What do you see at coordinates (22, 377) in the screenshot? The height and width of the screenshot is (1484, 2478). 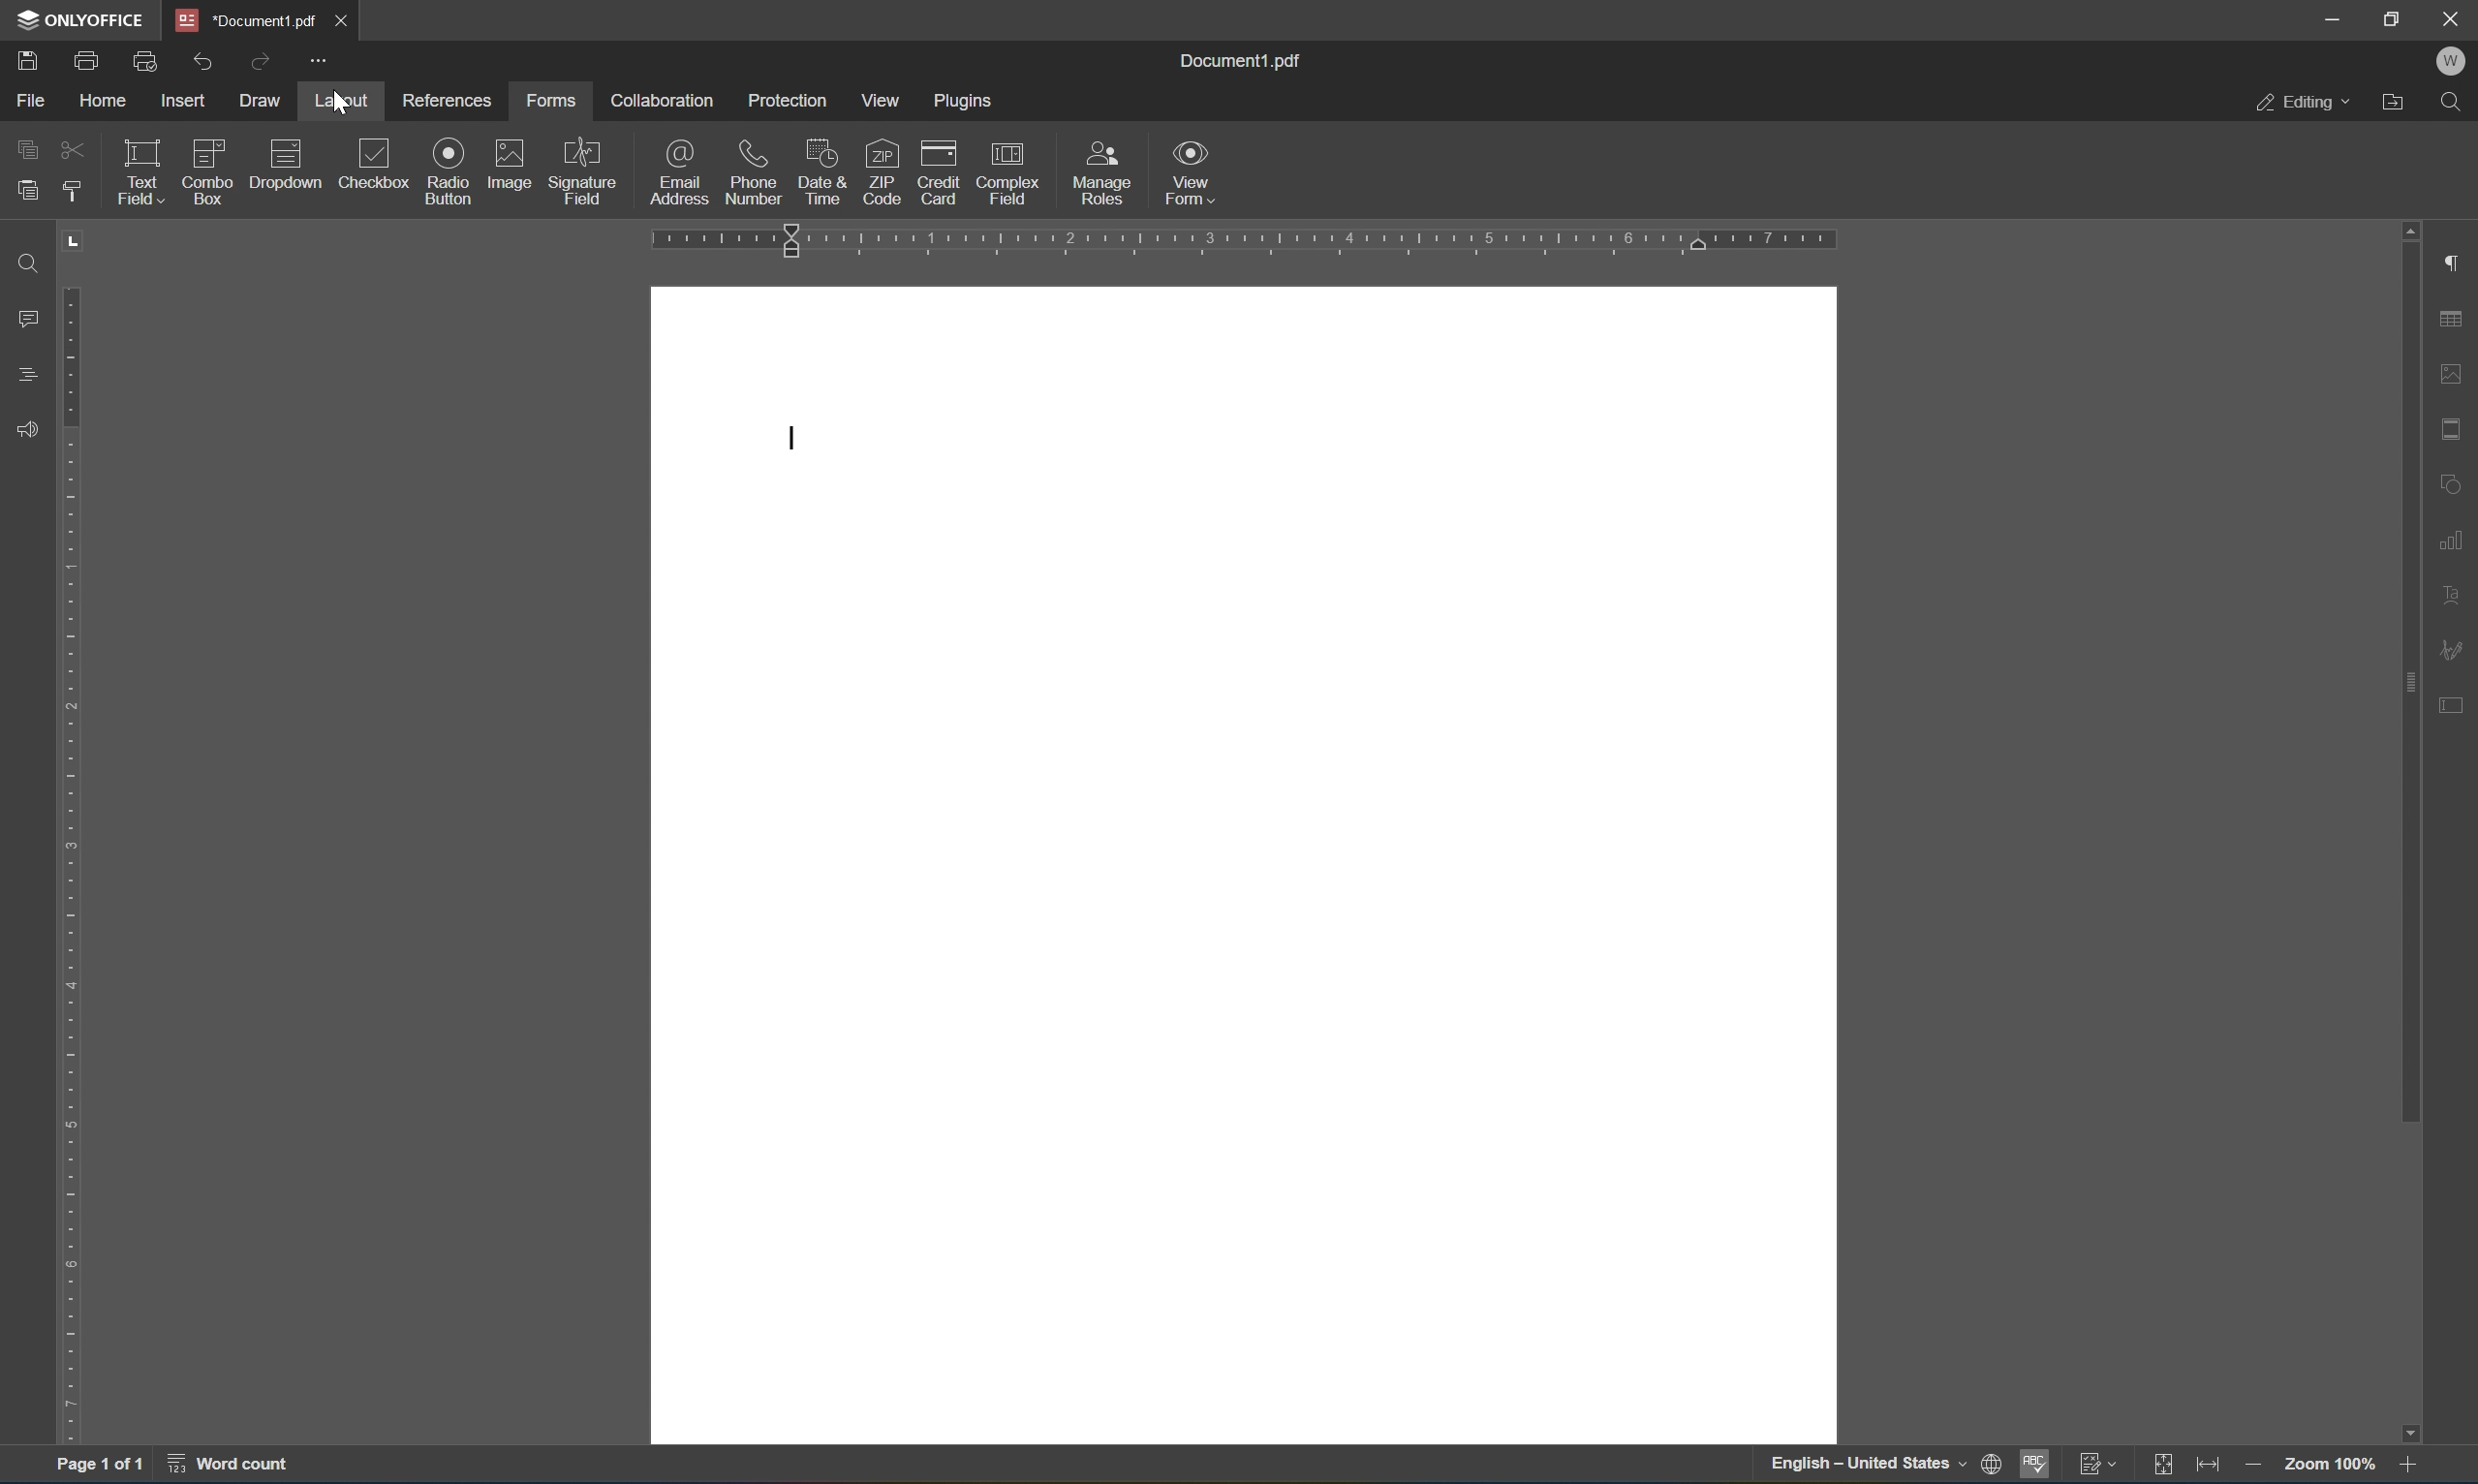 I see `headings` at bounding box center [22, 377].